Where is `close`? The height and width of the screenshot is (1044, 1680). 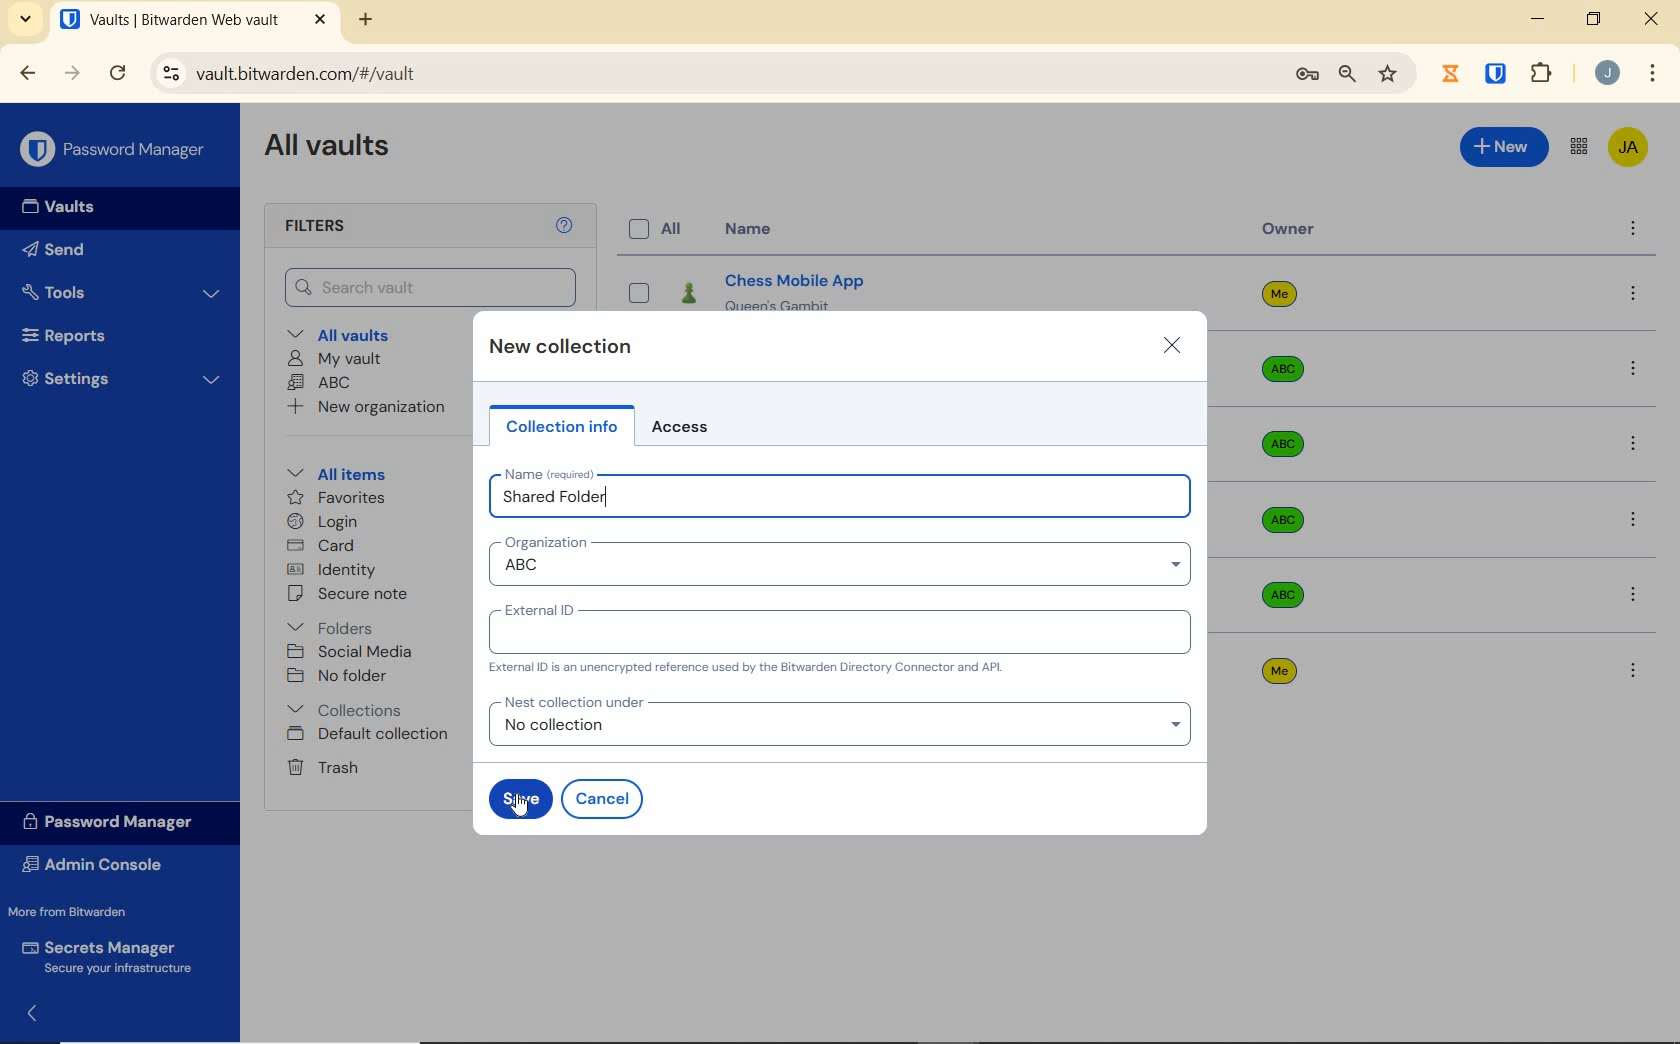
close is located at coordinates (1652, 17).